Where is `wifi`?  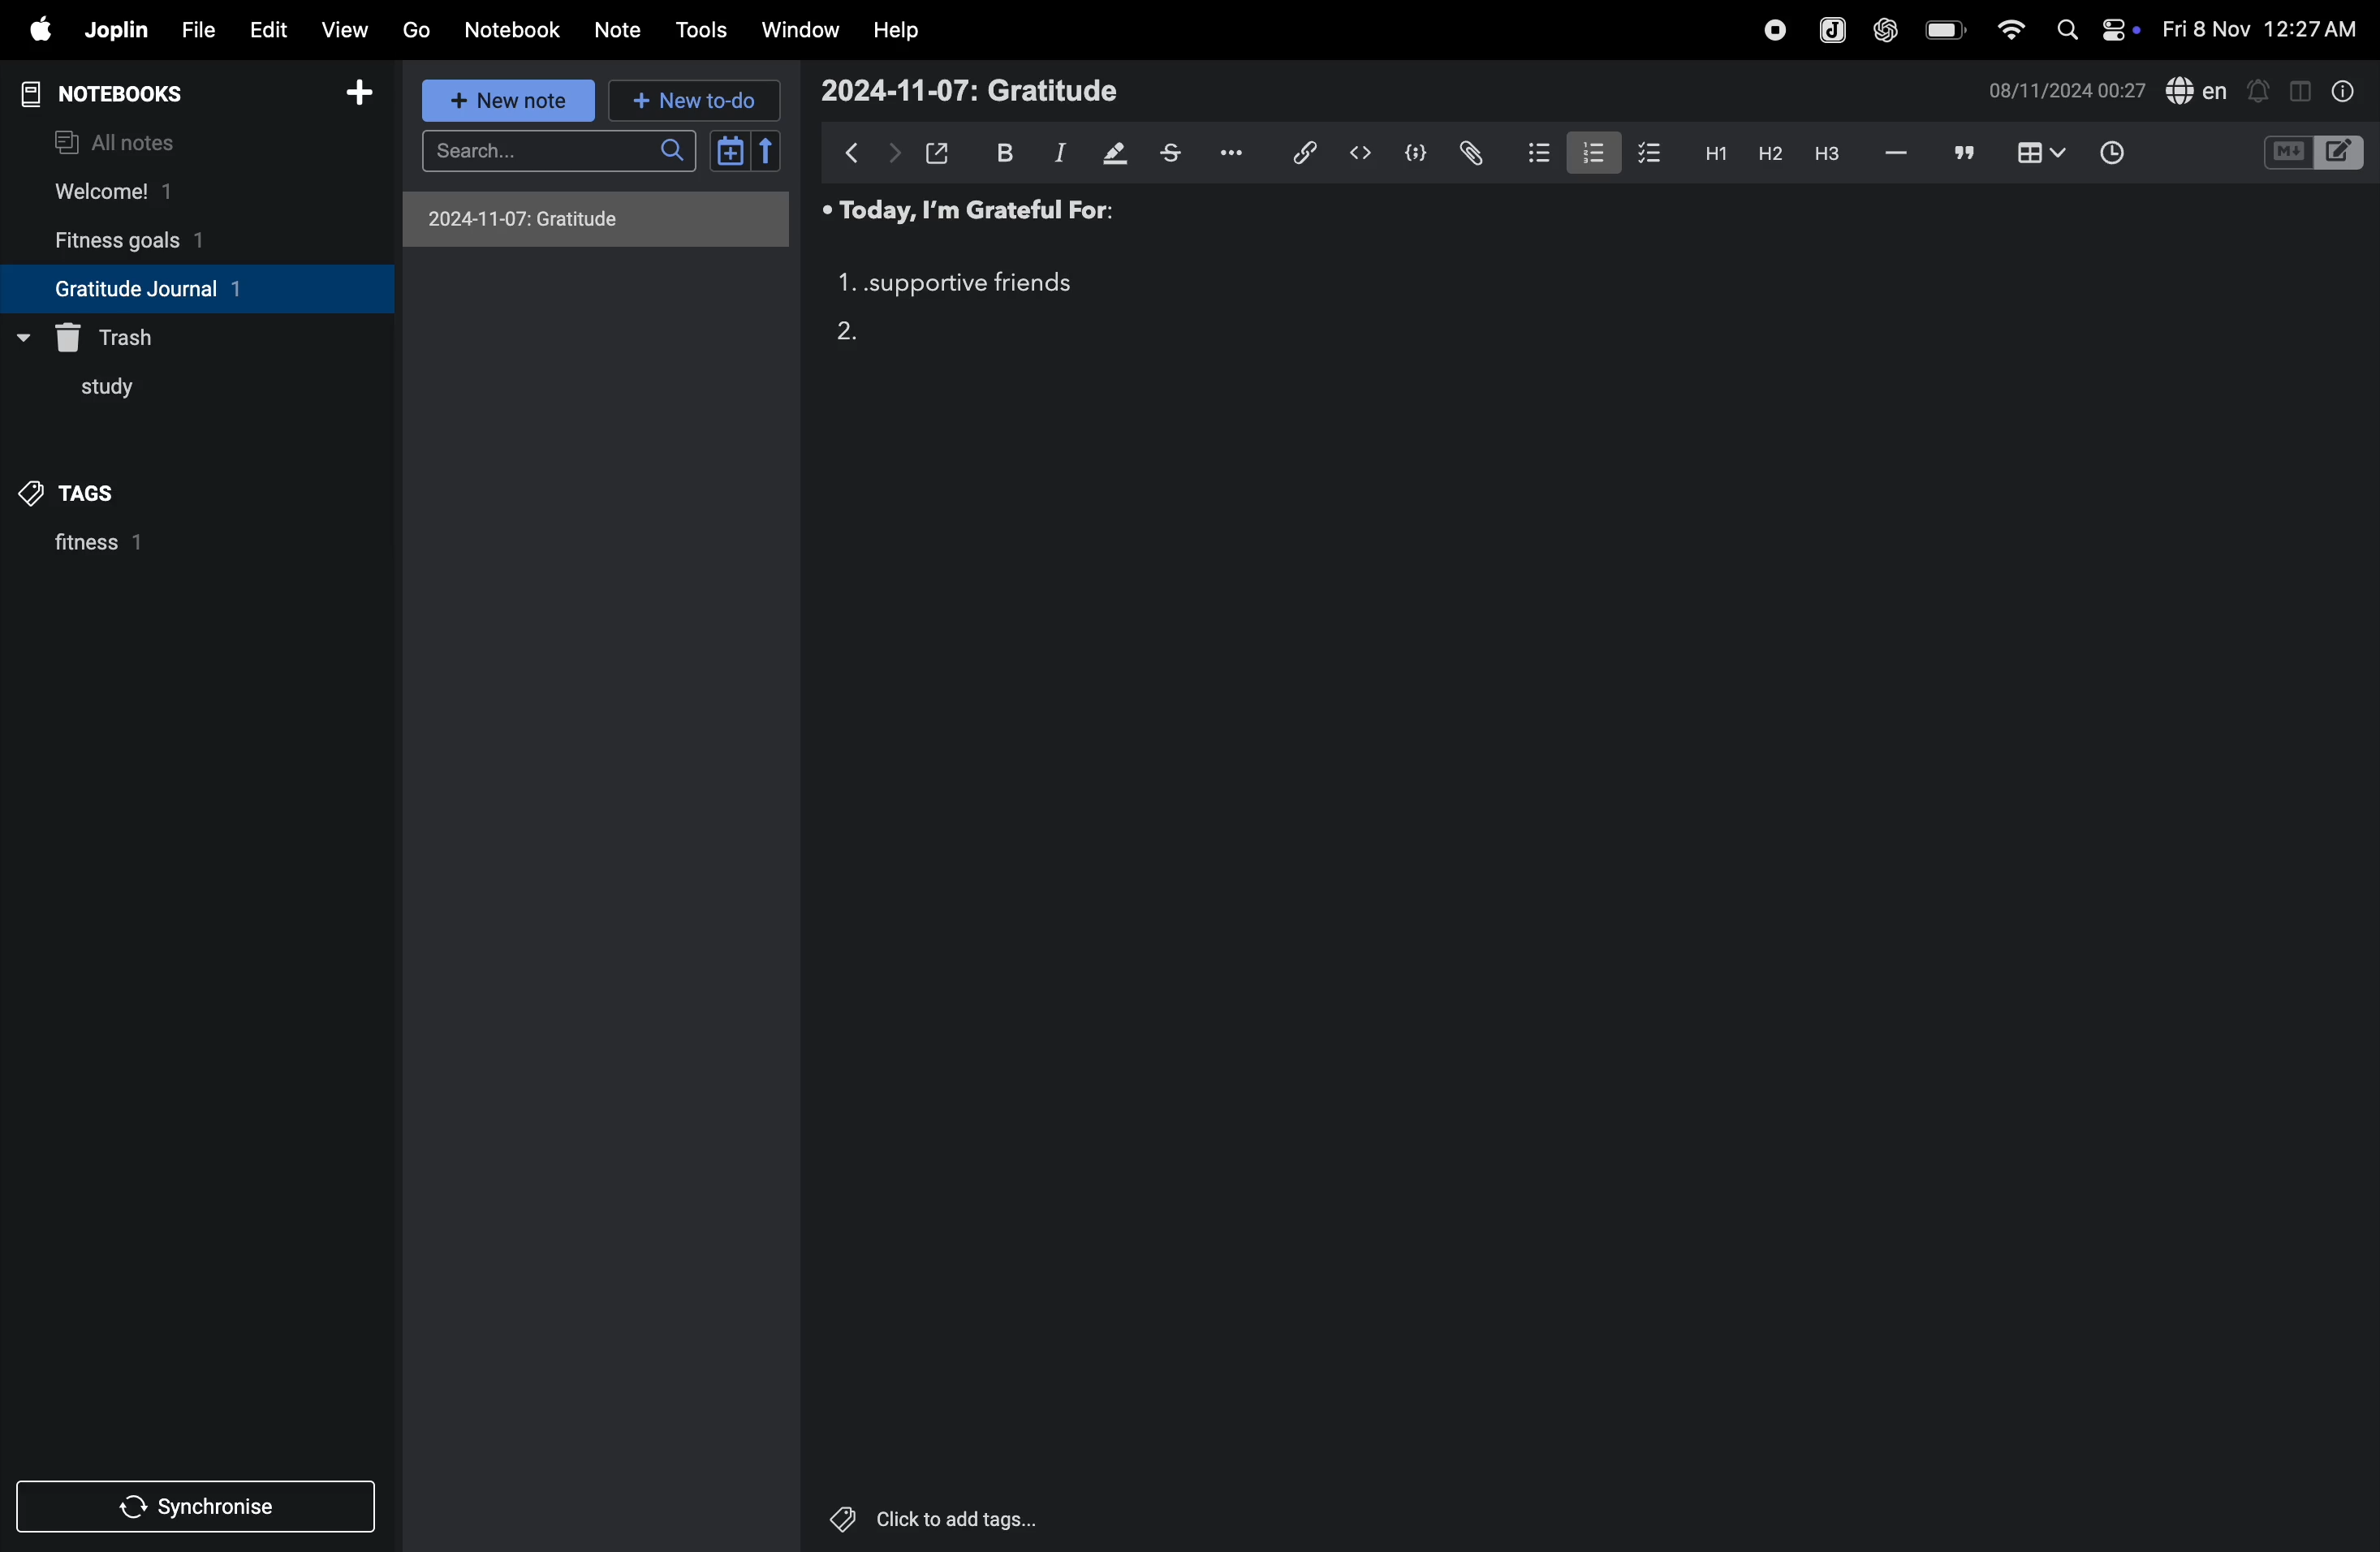
wifi is located at coordinates (2009, 31).